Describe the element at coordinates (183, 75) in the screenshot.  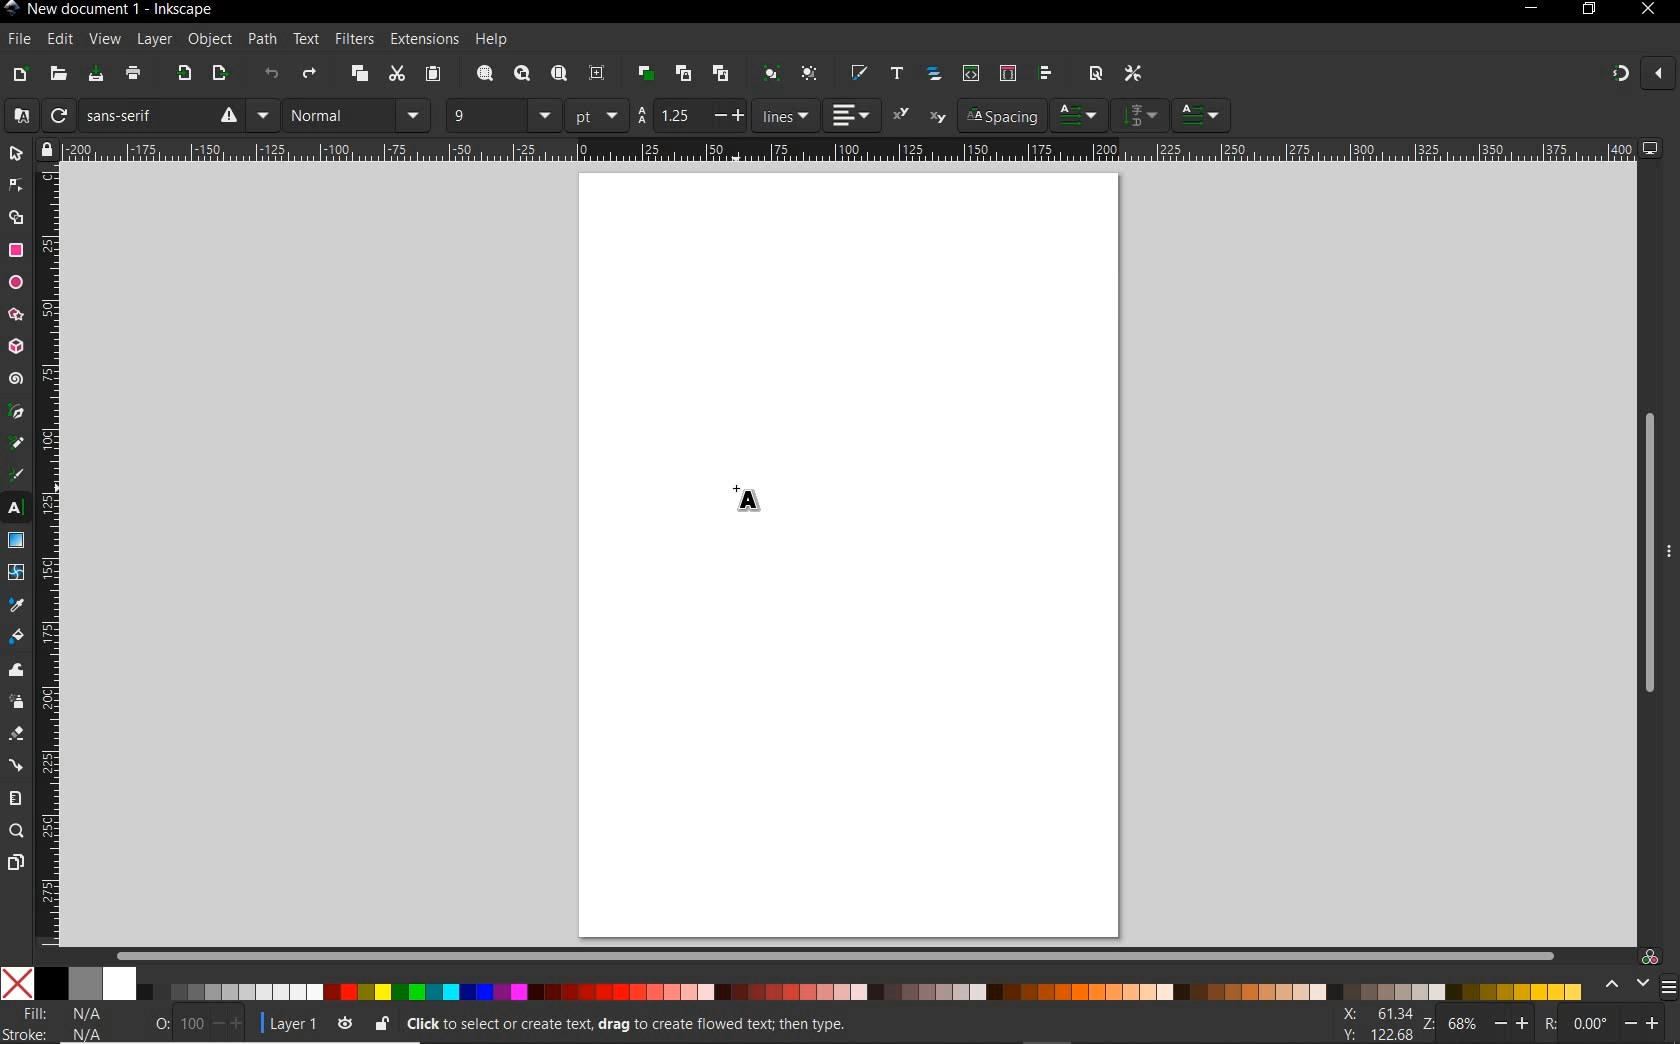
I see `import` at that location.